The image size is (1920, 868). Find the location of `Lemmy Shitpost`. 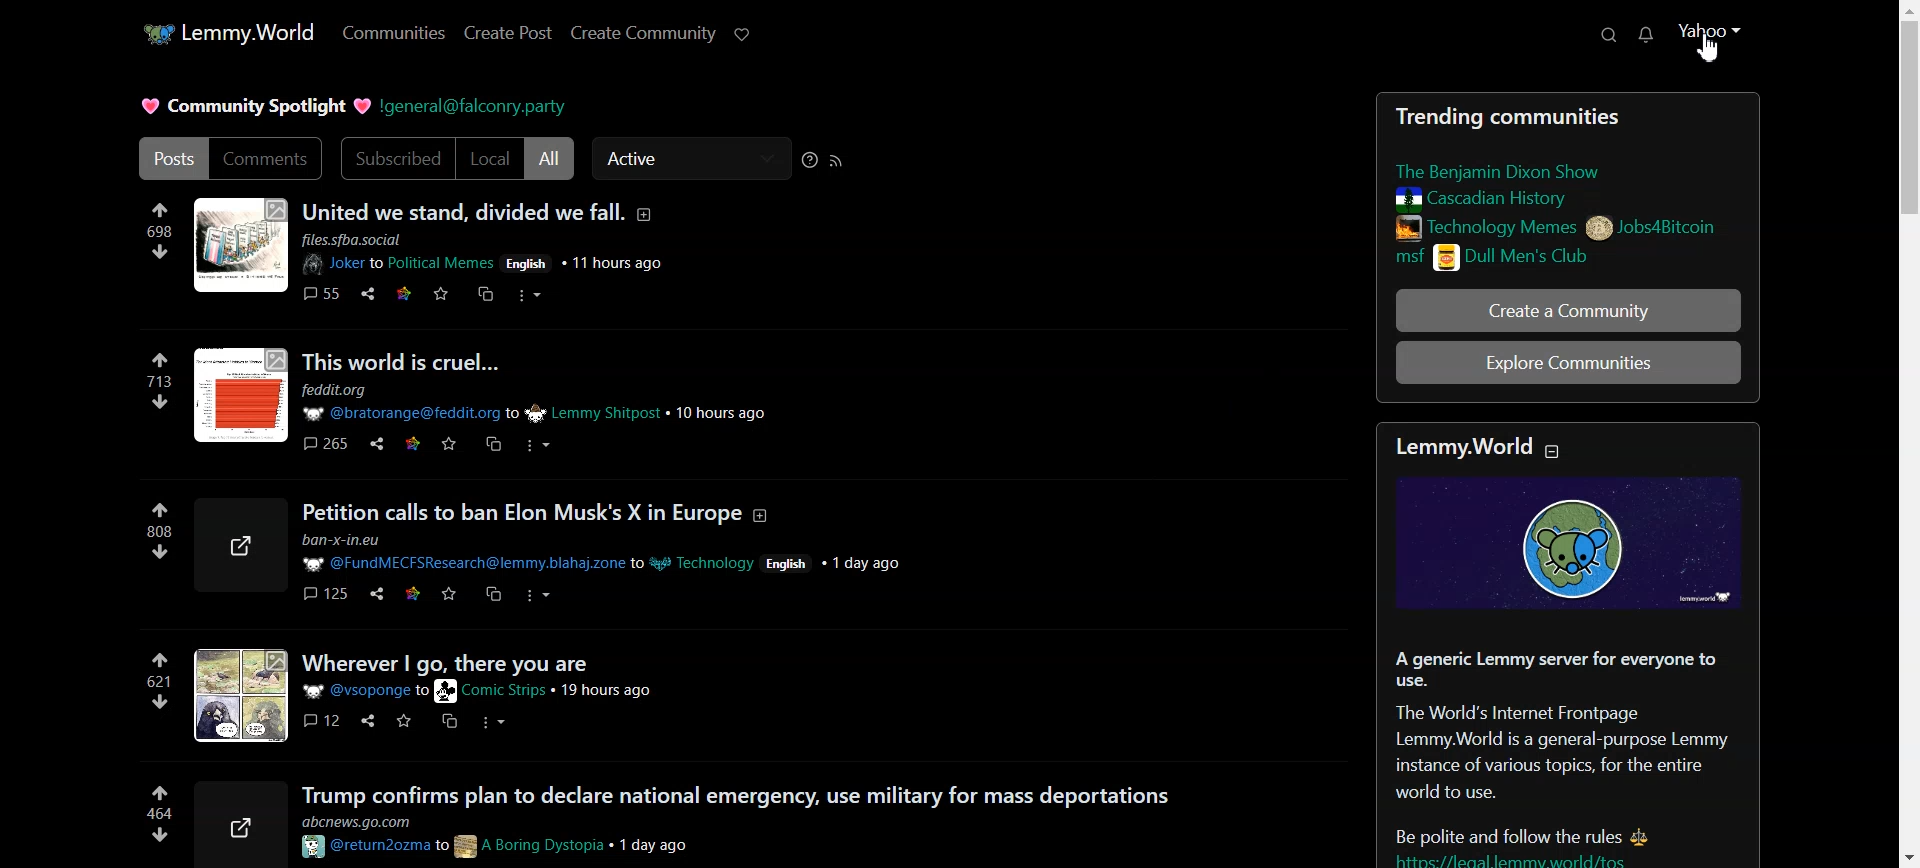

Lemmy Shitpost is located at coordinates (606, 415).